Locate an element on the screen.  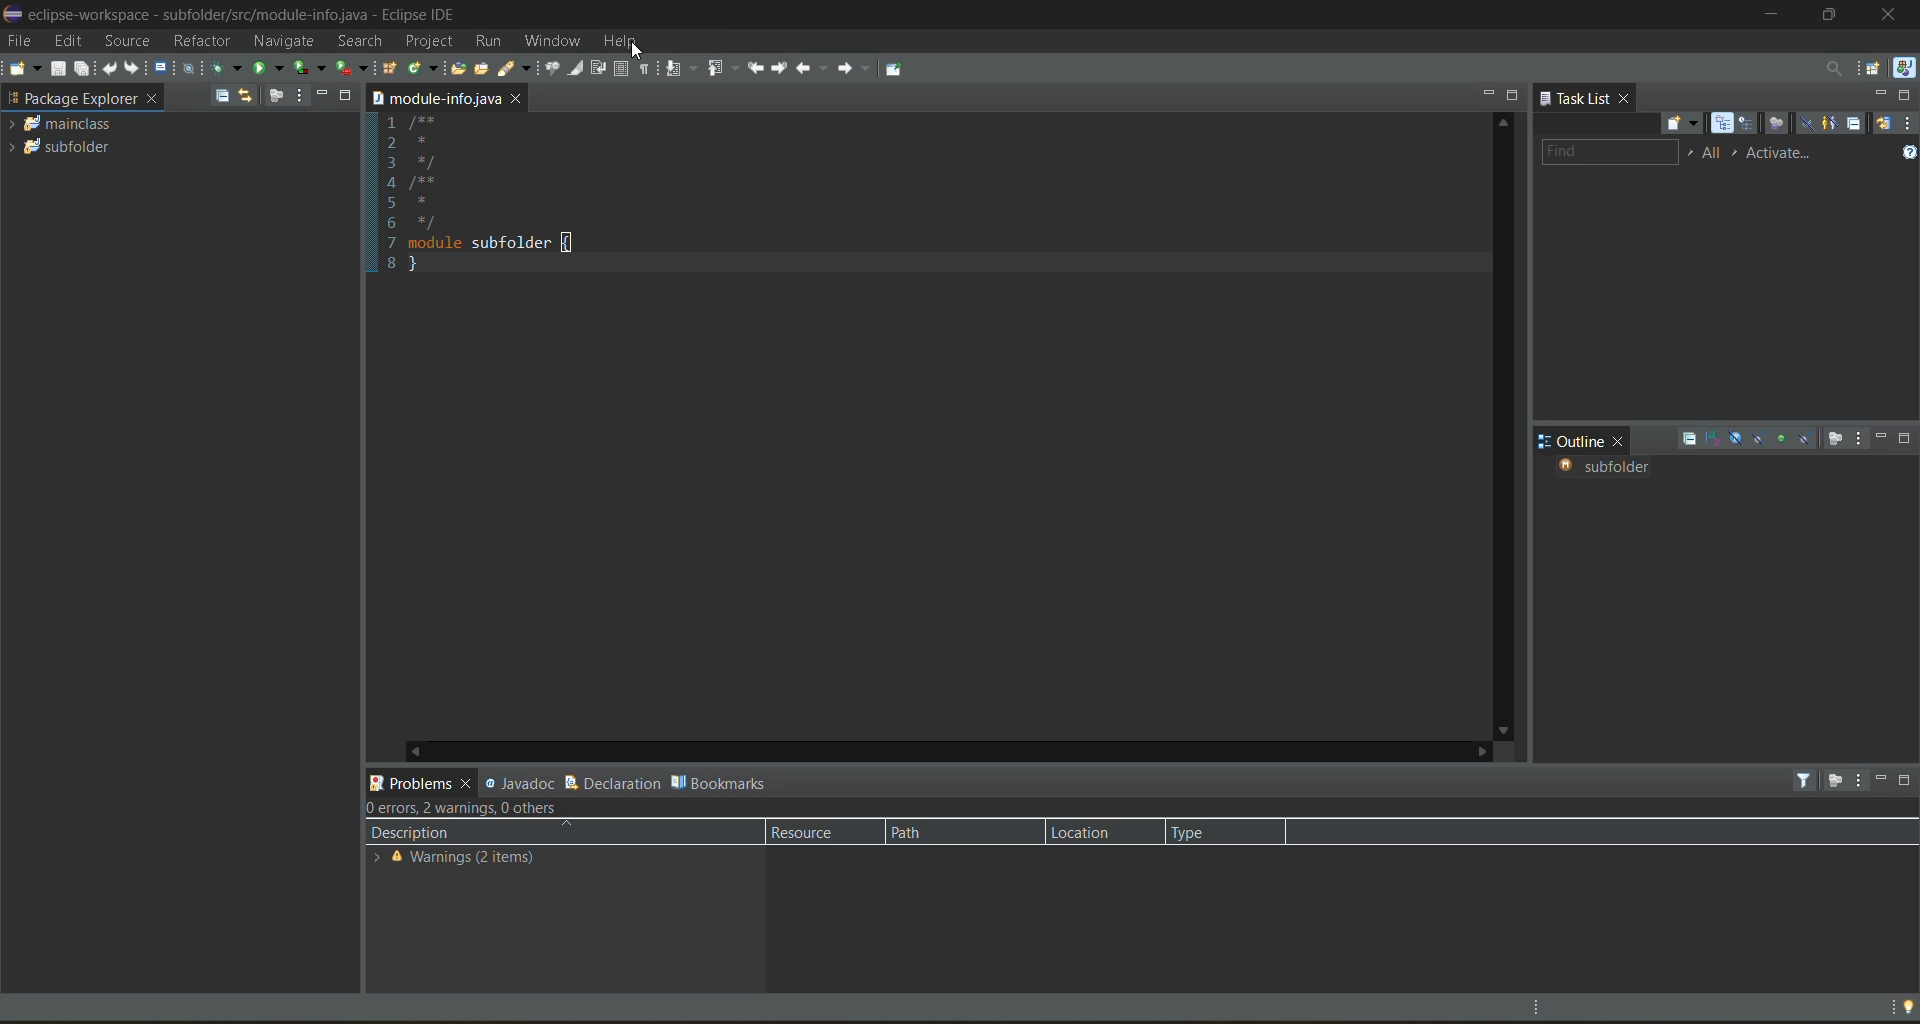
search is located at coordinates (360, 41).